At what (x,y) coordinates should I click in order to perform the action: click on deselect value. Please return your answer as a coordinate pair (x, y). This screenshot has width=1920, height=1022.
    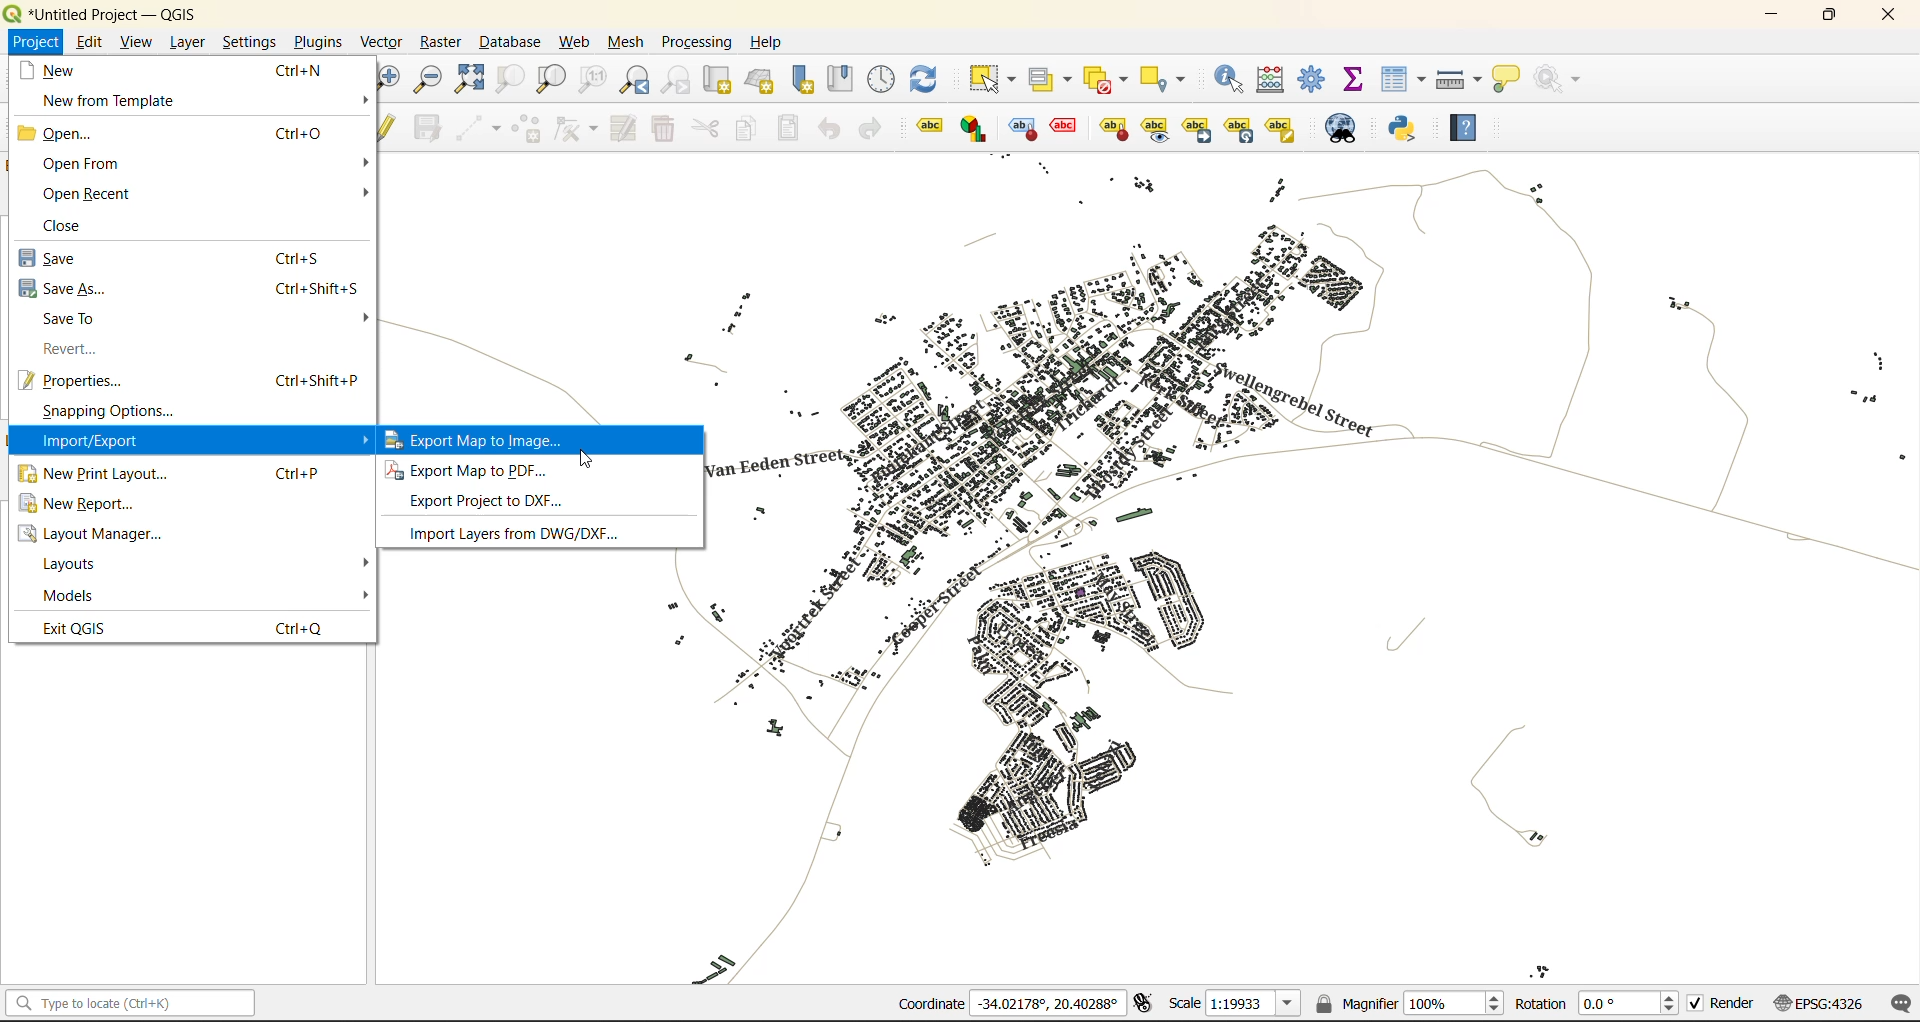
    Looking at the image, I should click on (1114, 77).